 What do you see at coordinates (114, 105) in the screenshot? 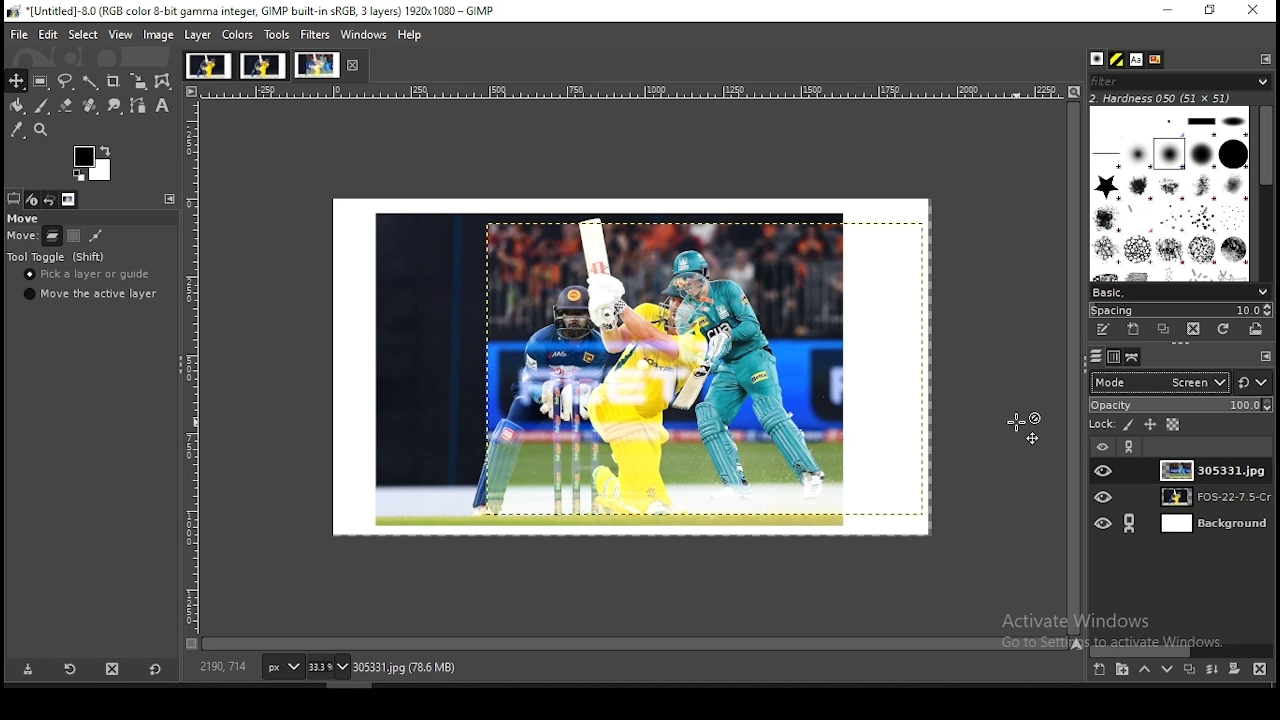
I see `smudge tool` at bounding box center [114, 105].